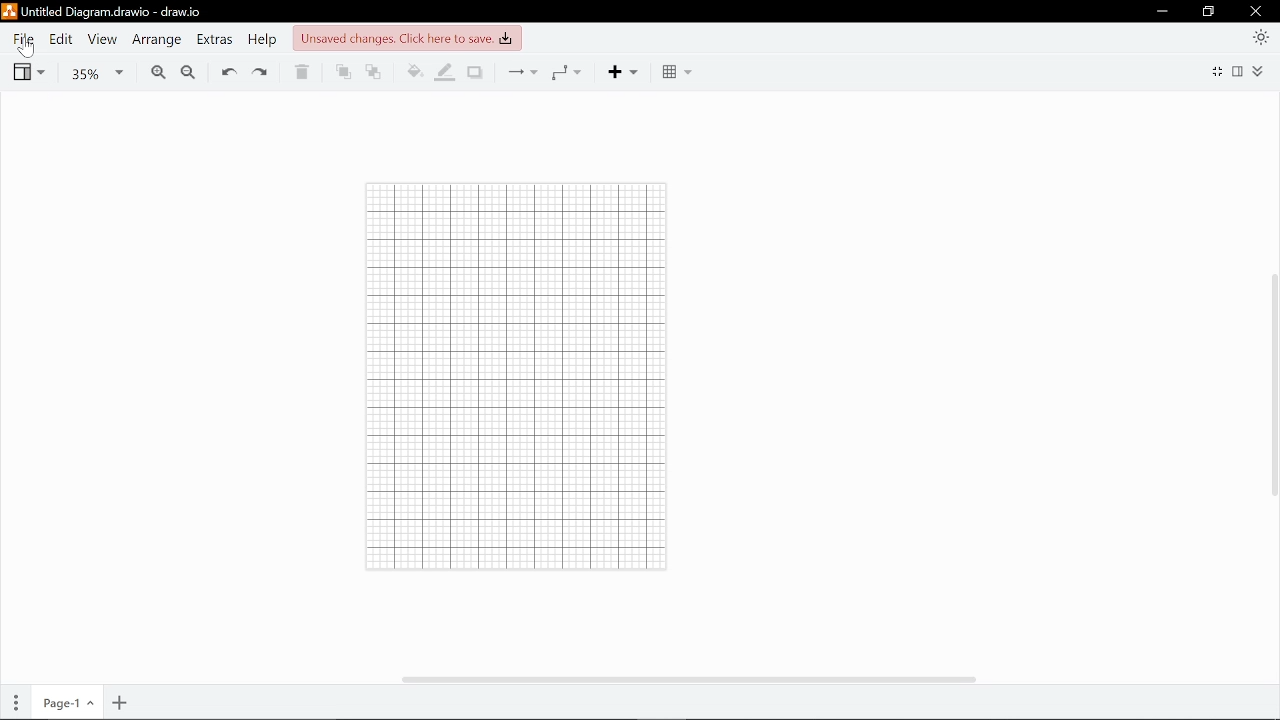  What do you see at coordinates (1216, 73) in the screenshot?
I see `Full screen` at bounding box center [1216, 73].